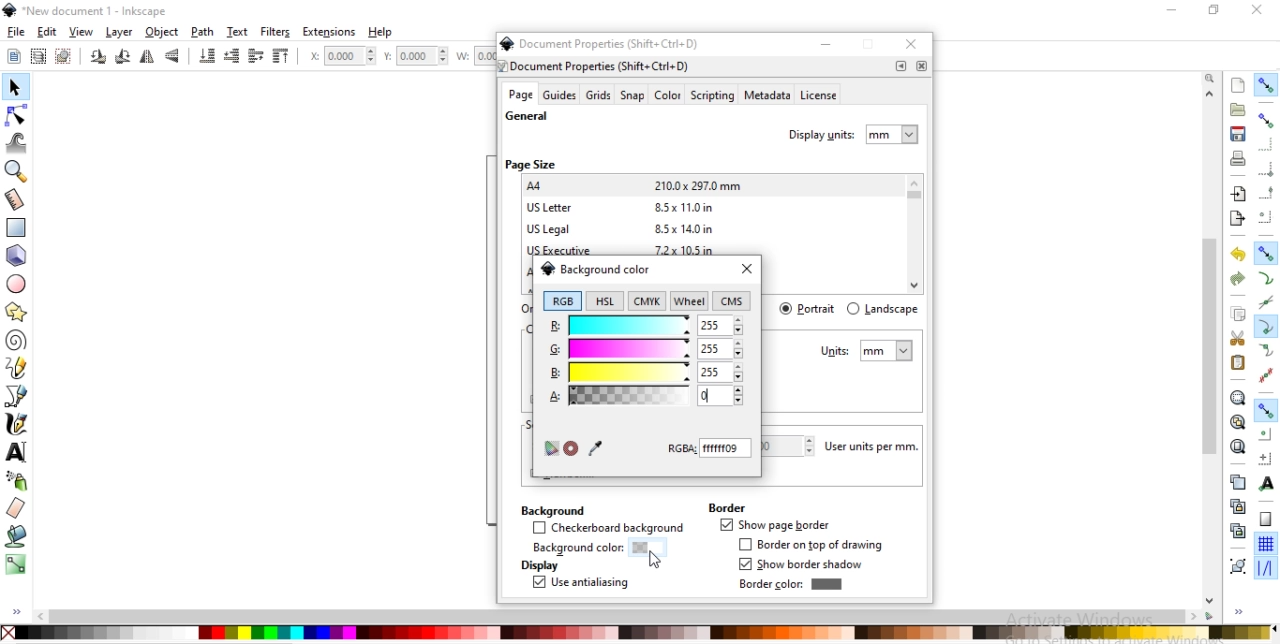  What do you see at coordinates (1258, 10) in the screenshot?
I see `close` at bounding box center [1258, 10].